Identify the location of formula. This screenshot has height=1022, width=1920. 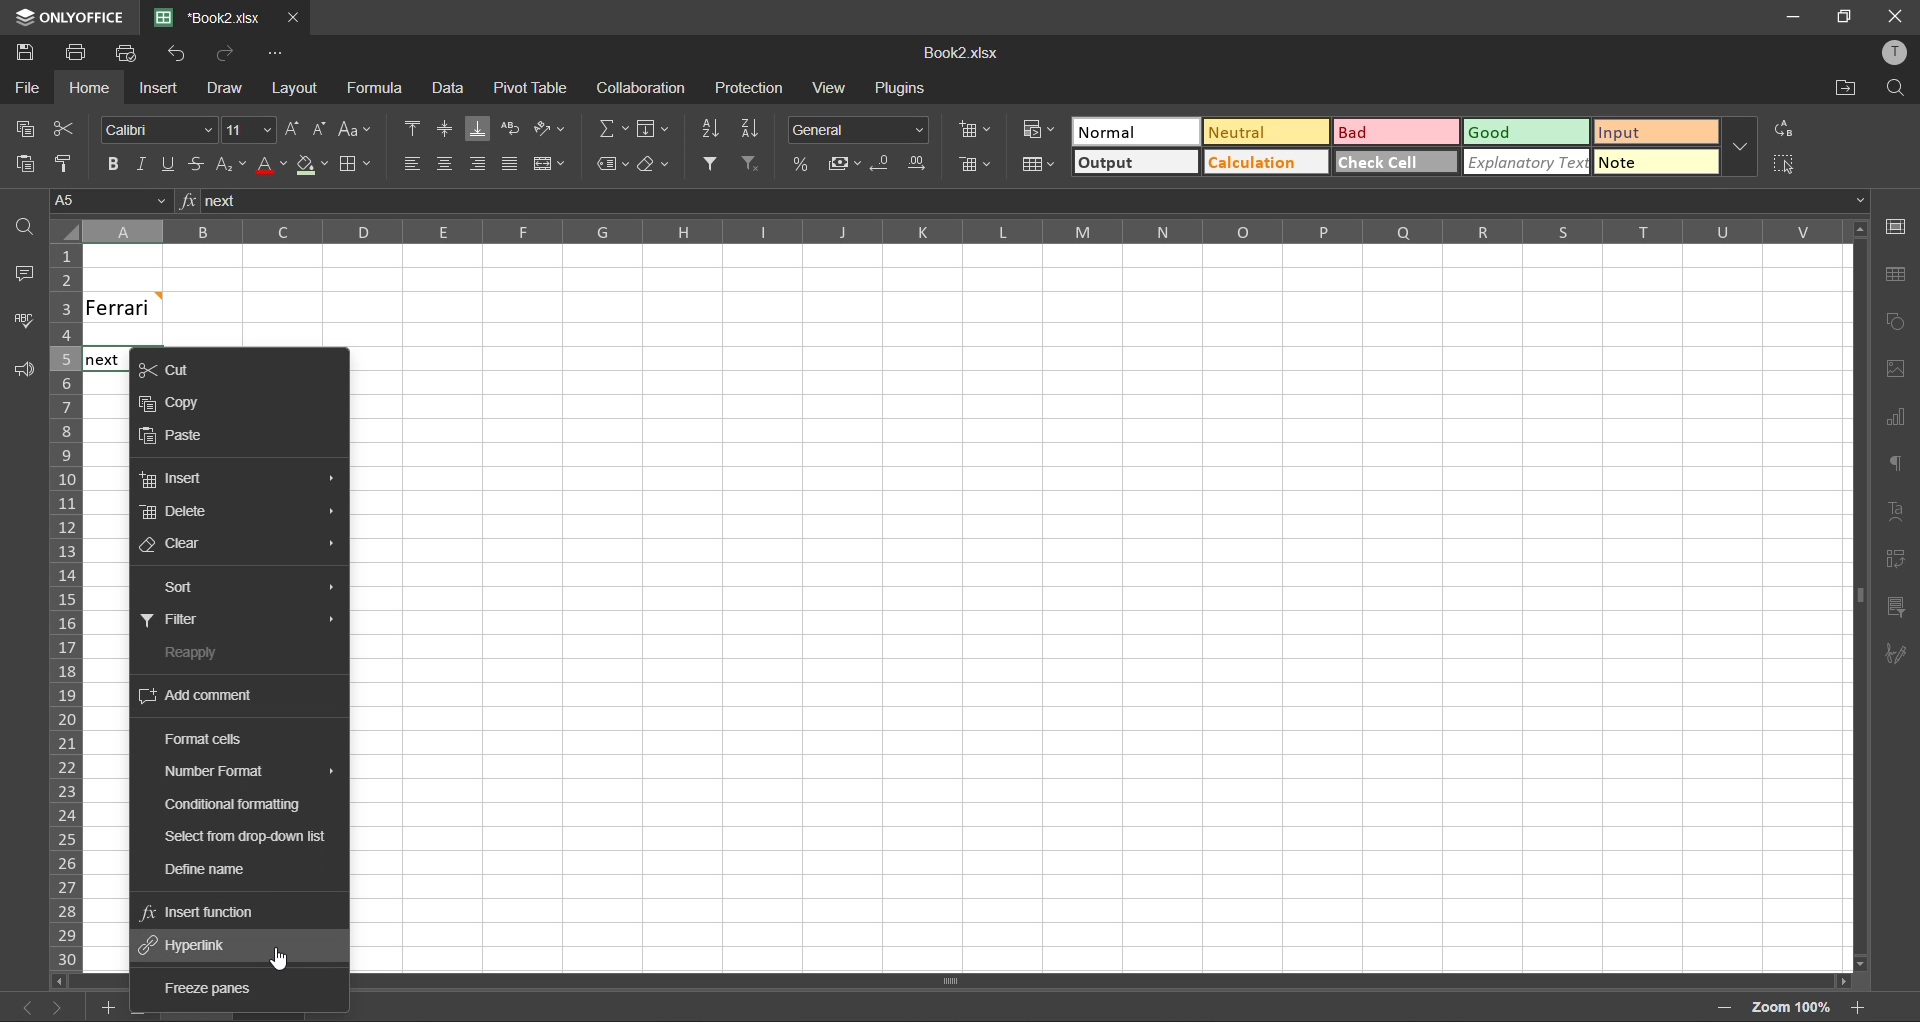
(379, 90).